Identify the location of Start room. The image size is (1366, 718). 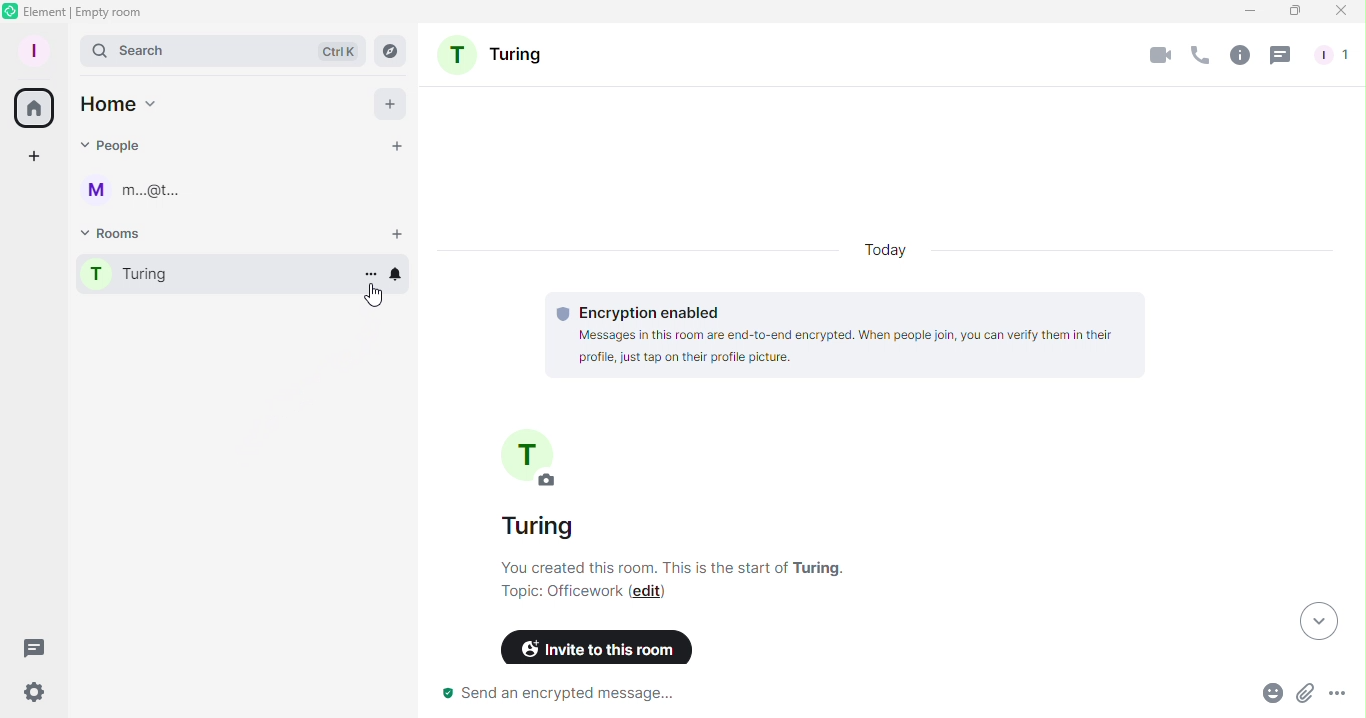
(399, 233).